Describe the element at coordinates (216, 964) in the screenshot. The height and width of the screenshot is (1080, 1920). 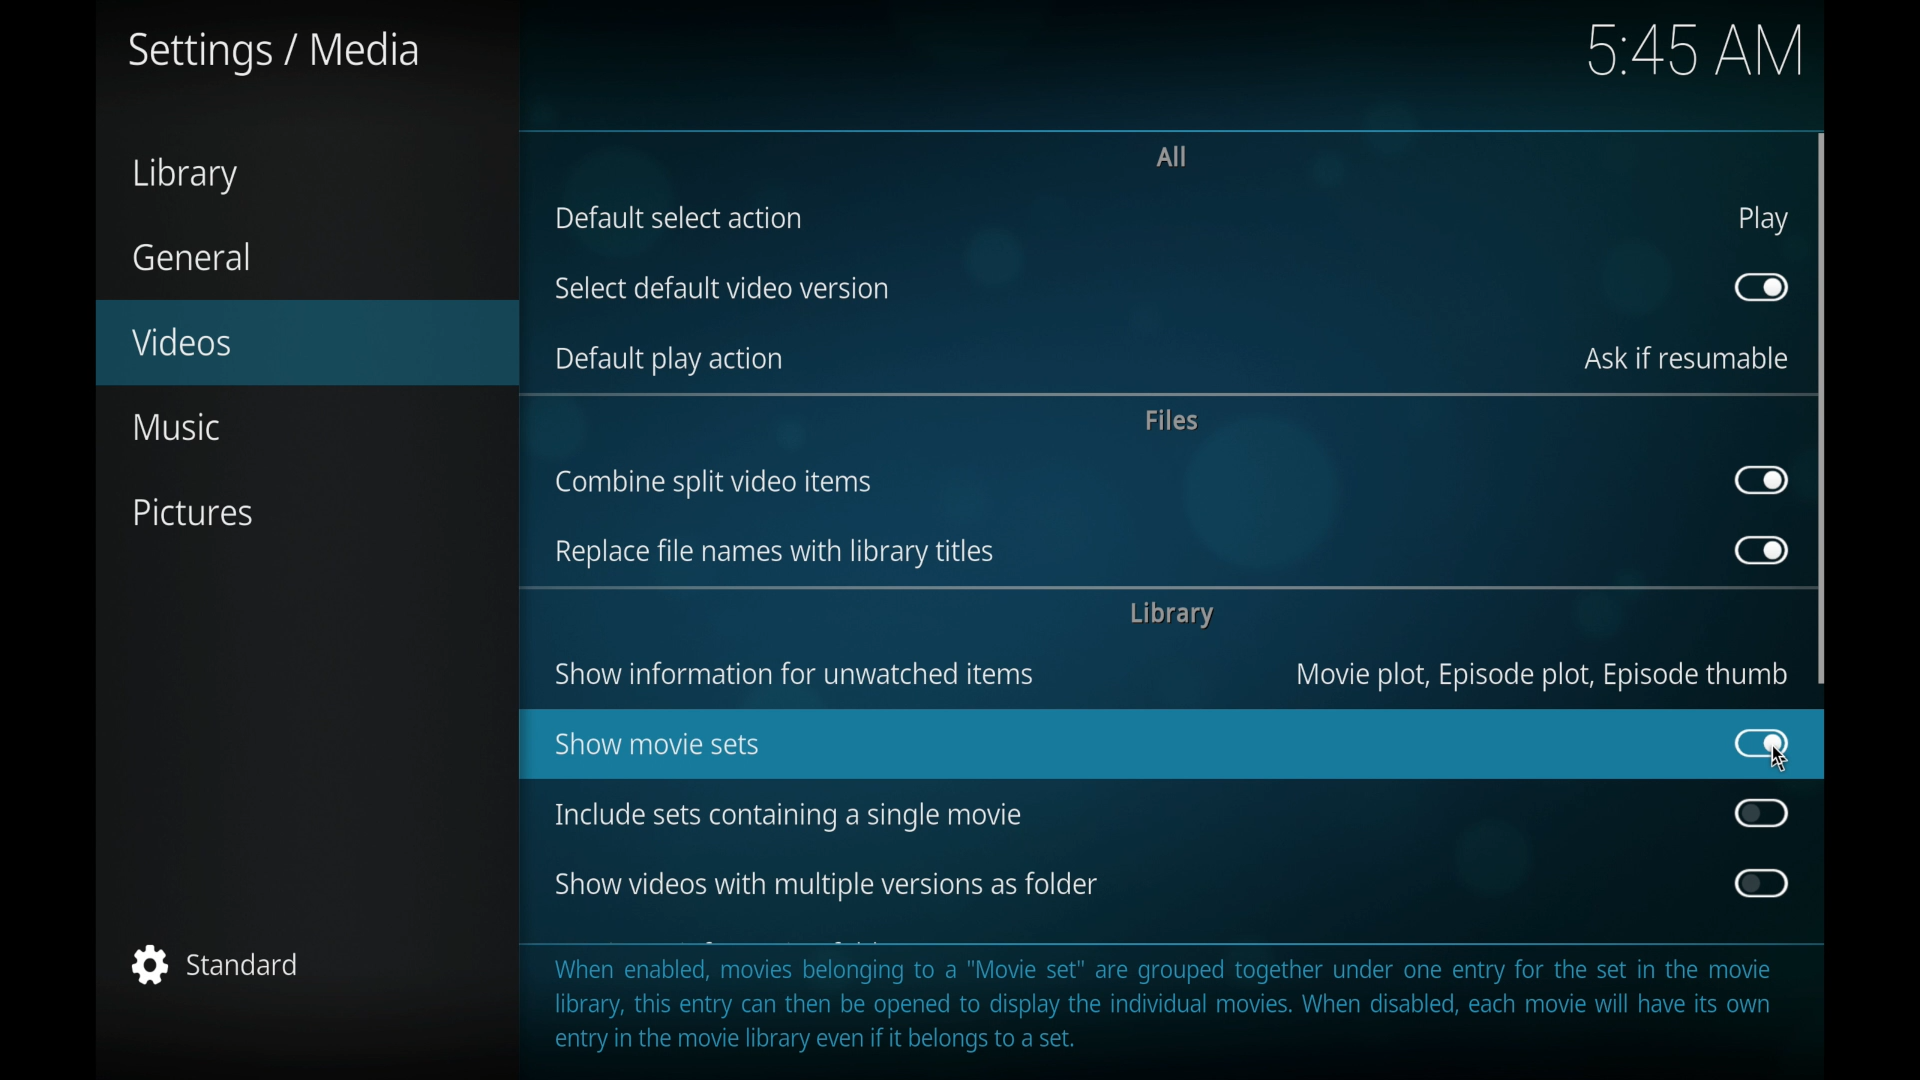
I see `standard` at that location.